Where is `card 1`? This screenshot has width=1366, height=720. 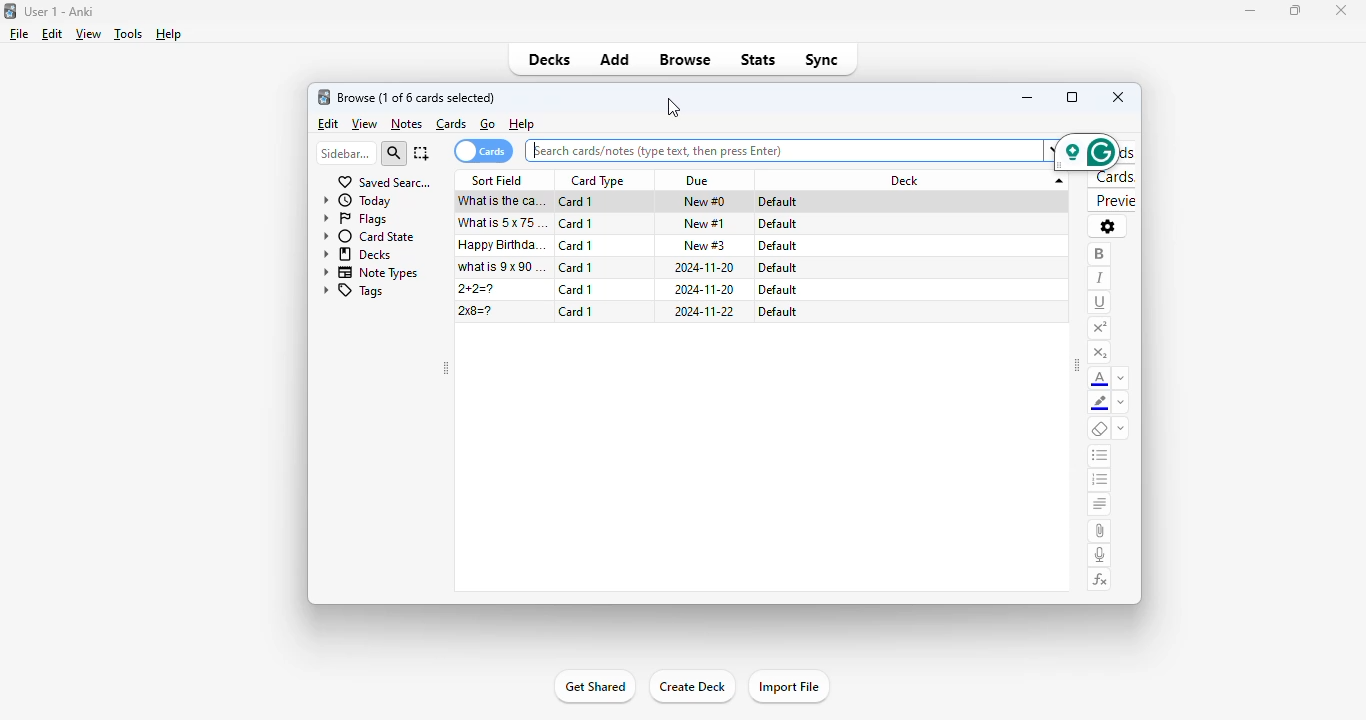
card 1 is located at coordinates (575, 202).